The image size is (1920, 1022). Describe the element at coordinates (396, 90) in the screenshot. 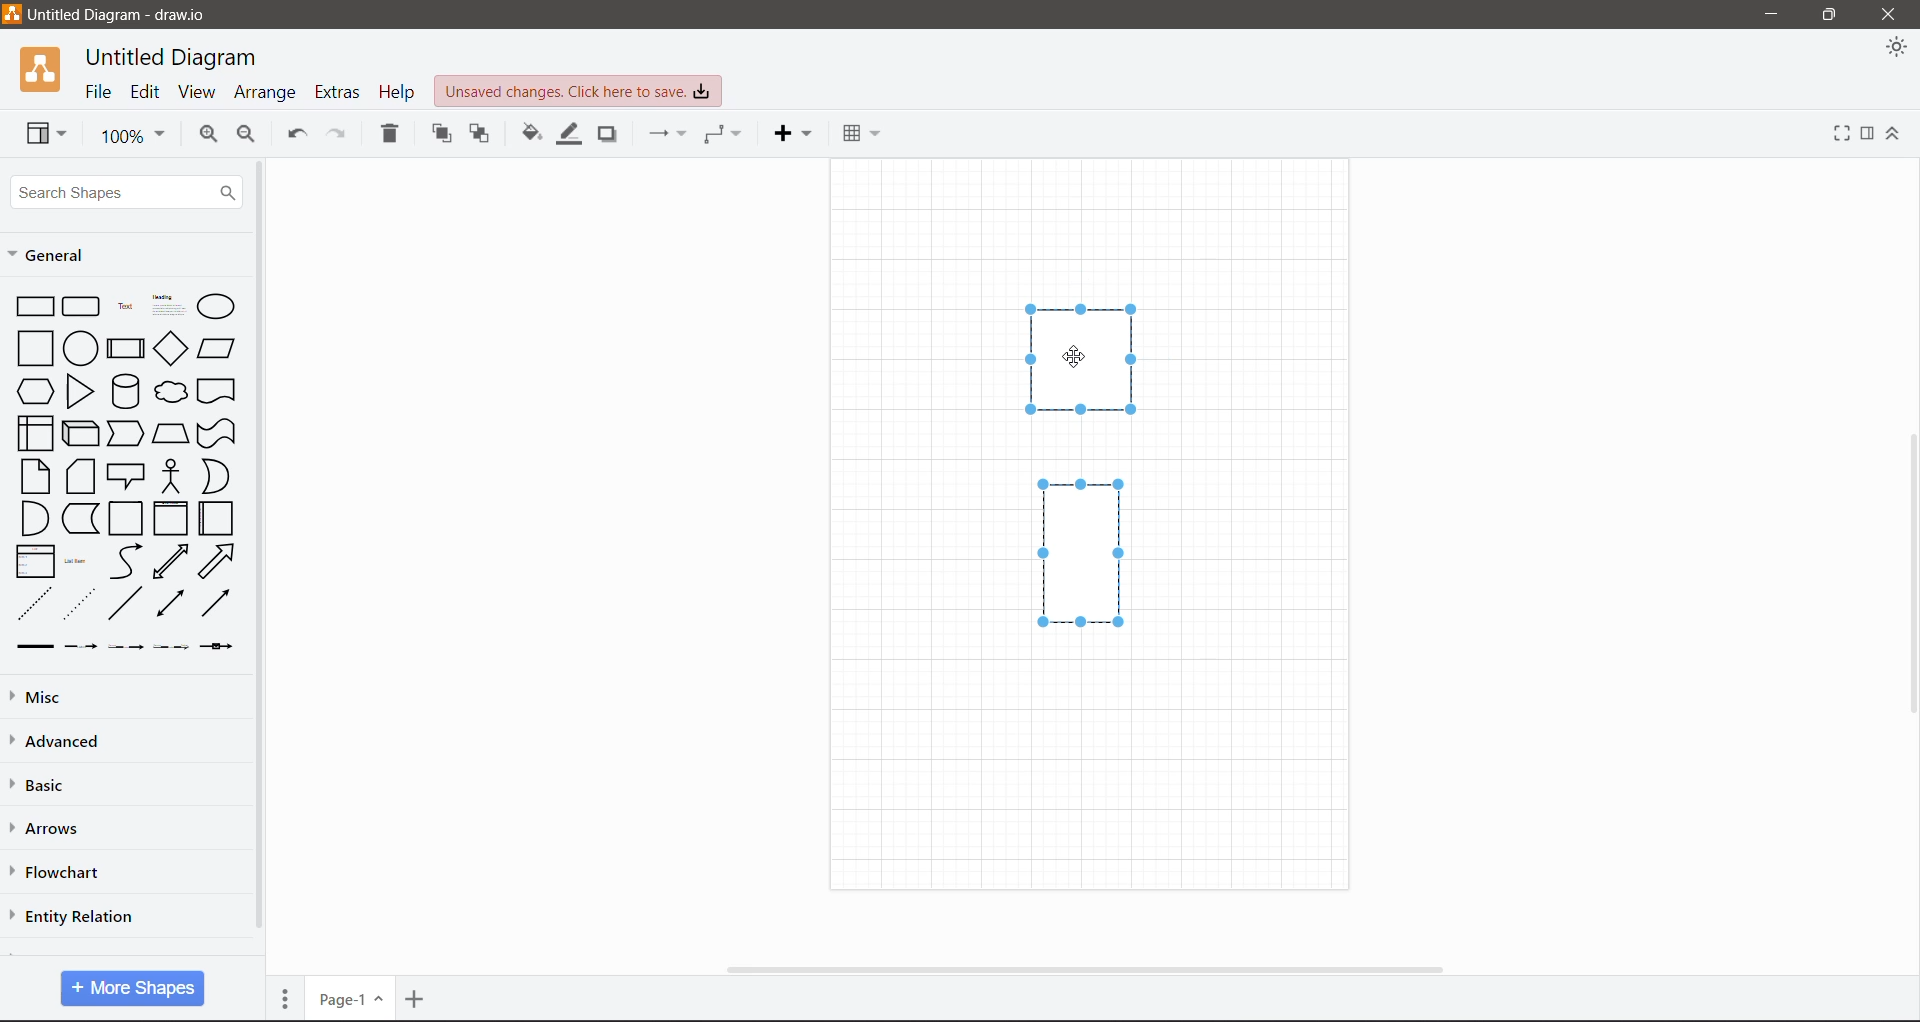

I see `Help` at that location.